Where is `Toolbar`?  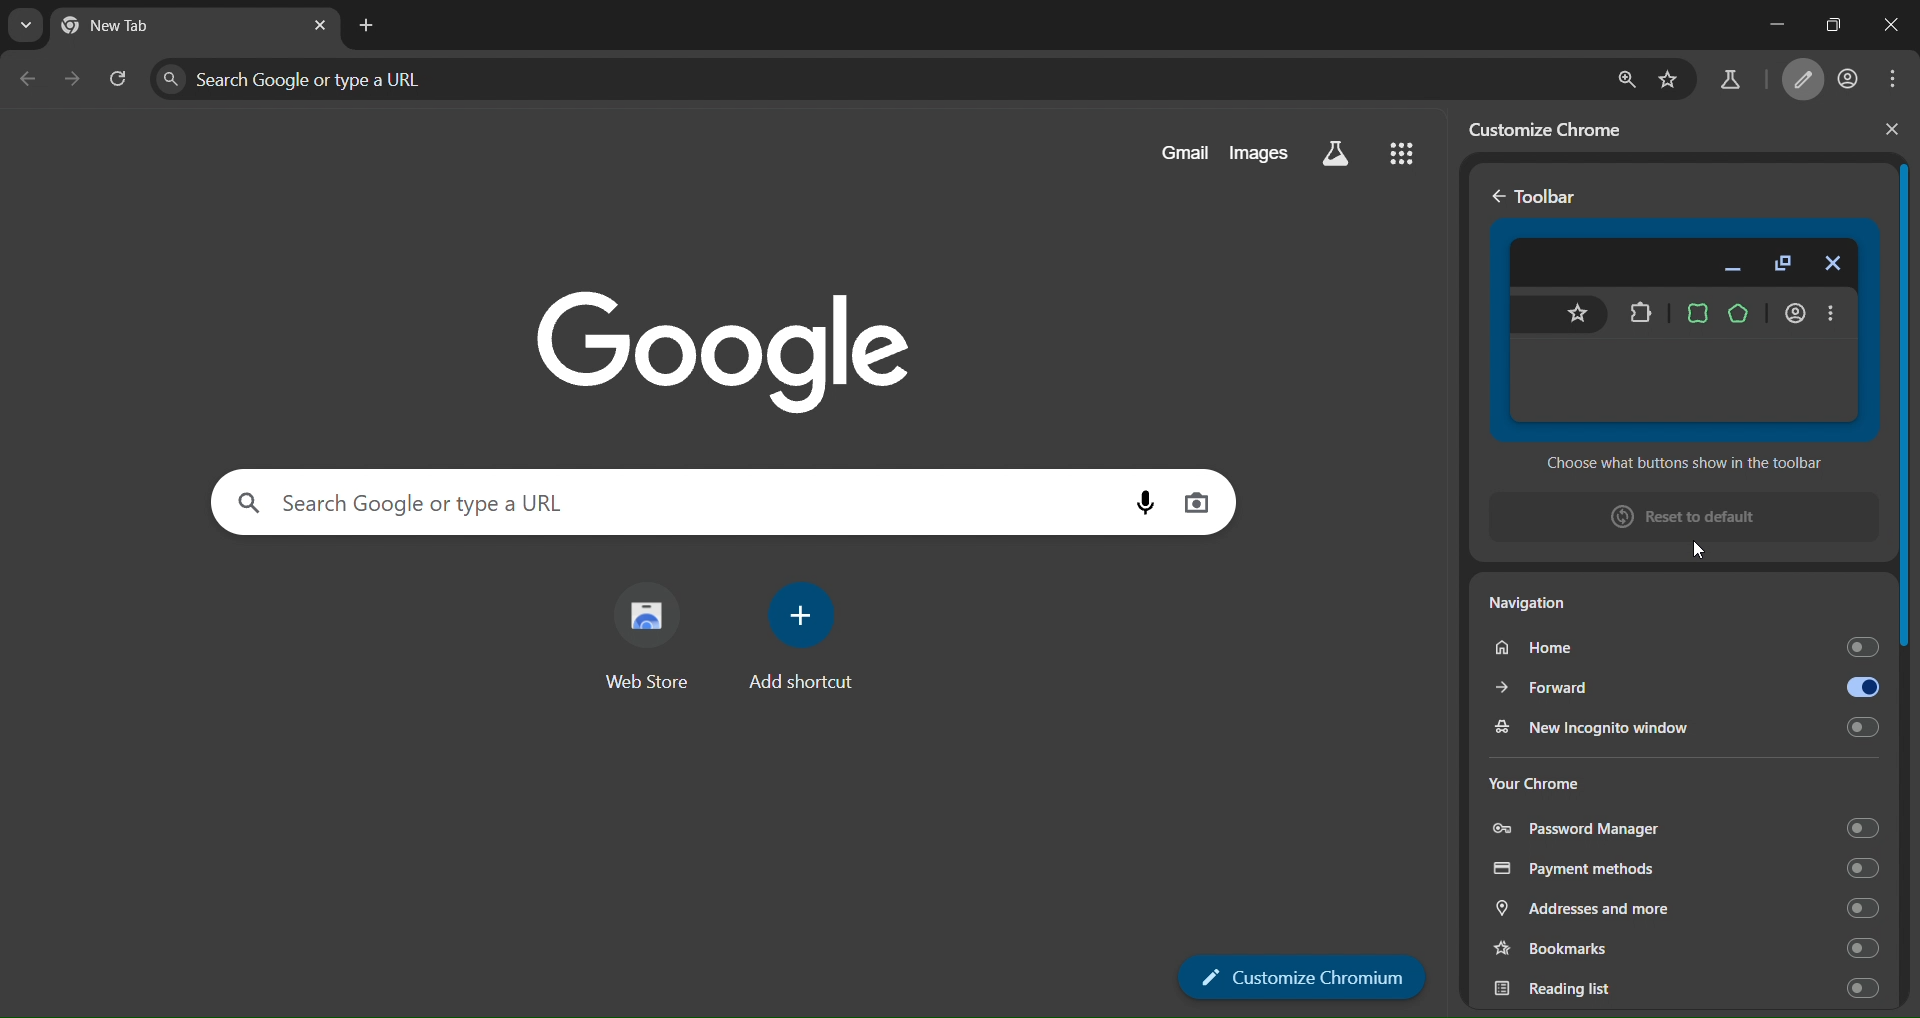 Toolbar is located at coordinates (1550, 197).